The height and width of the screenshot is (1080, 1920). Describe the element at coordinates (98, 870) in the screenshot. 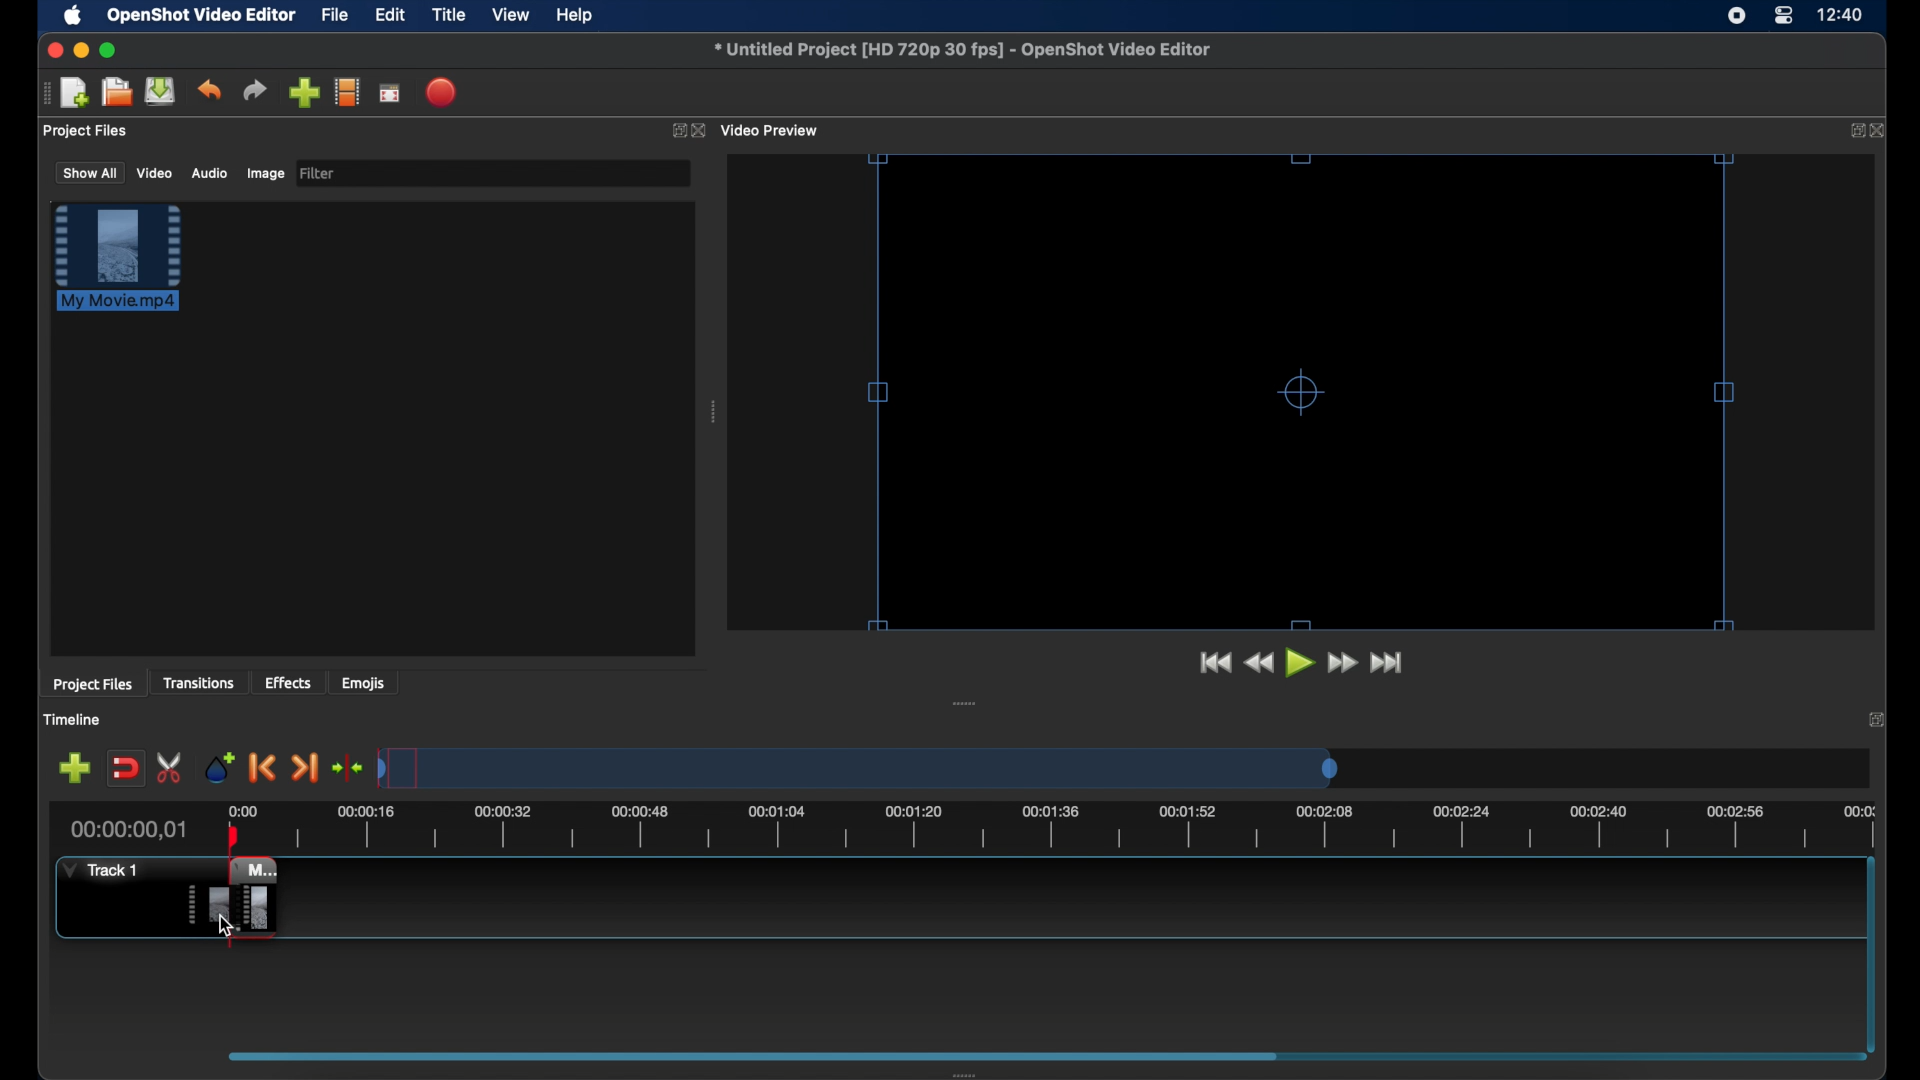

I see `track 1` at that location.